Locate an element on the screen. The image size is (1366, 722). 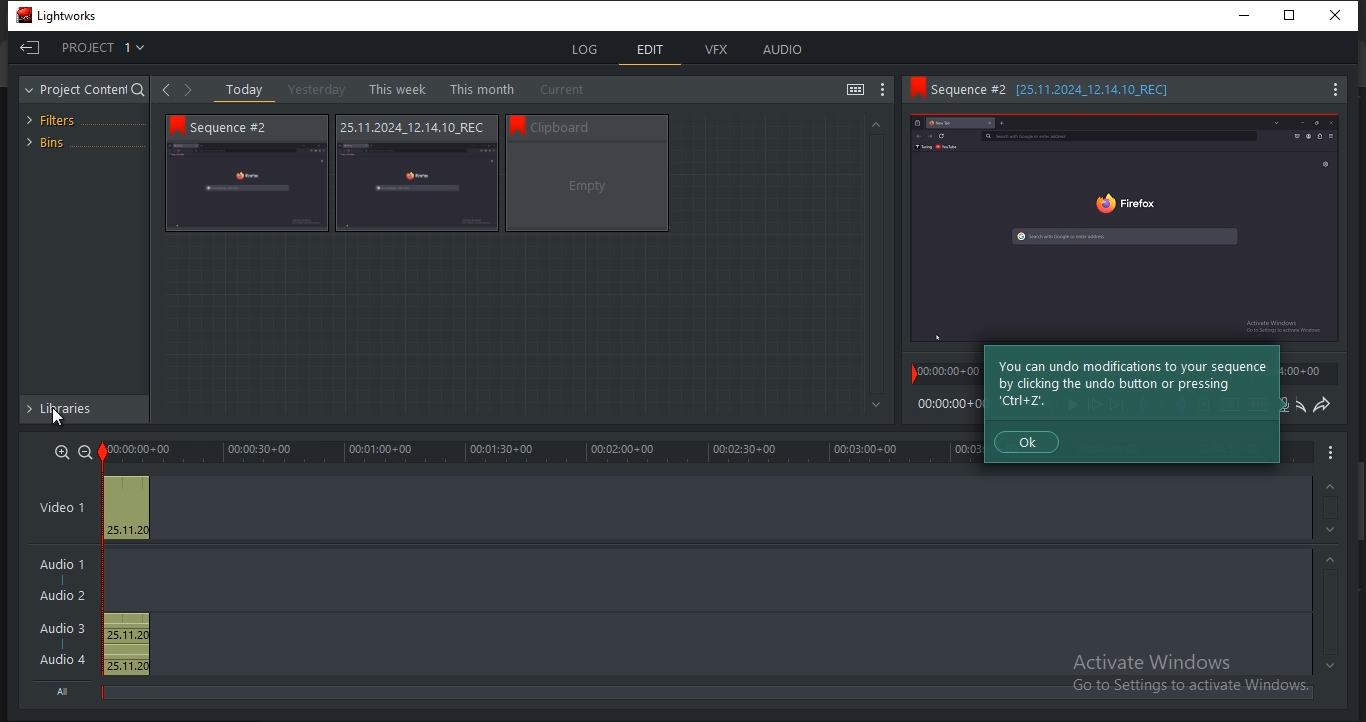
redo is located at coordinates (1324, 404).